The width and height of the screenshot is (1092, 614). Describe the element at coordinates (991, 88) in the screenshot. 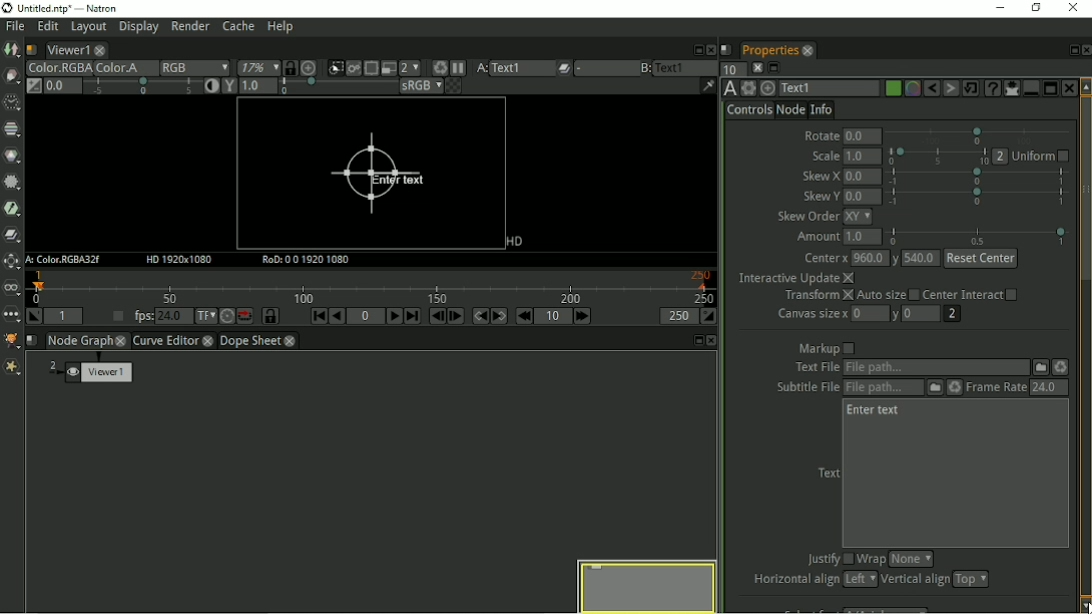

I see `Advanced text generator node` at that location.